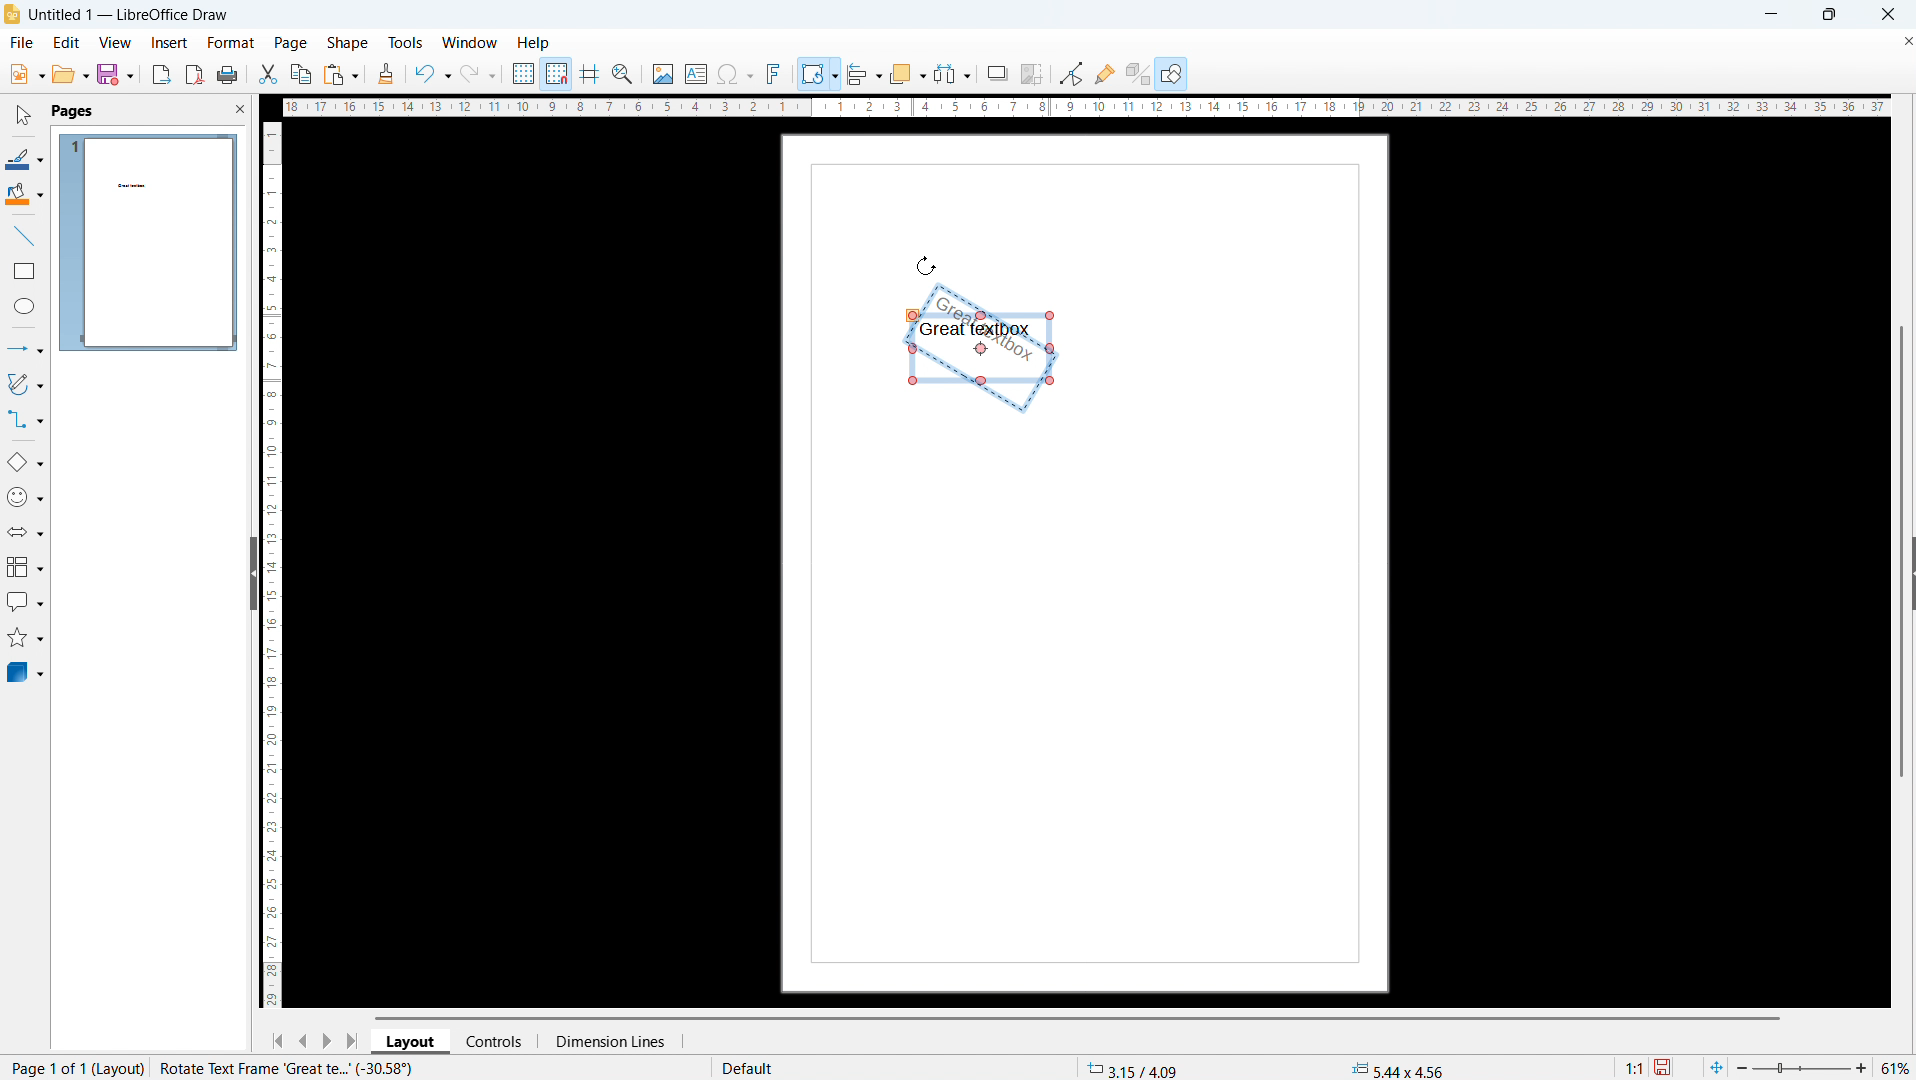 The height and width of the screenshot is (1080, 1916). Describe the element at coordinates (1716, 1067) in the screenshot. I see `fit to page ` at that location.